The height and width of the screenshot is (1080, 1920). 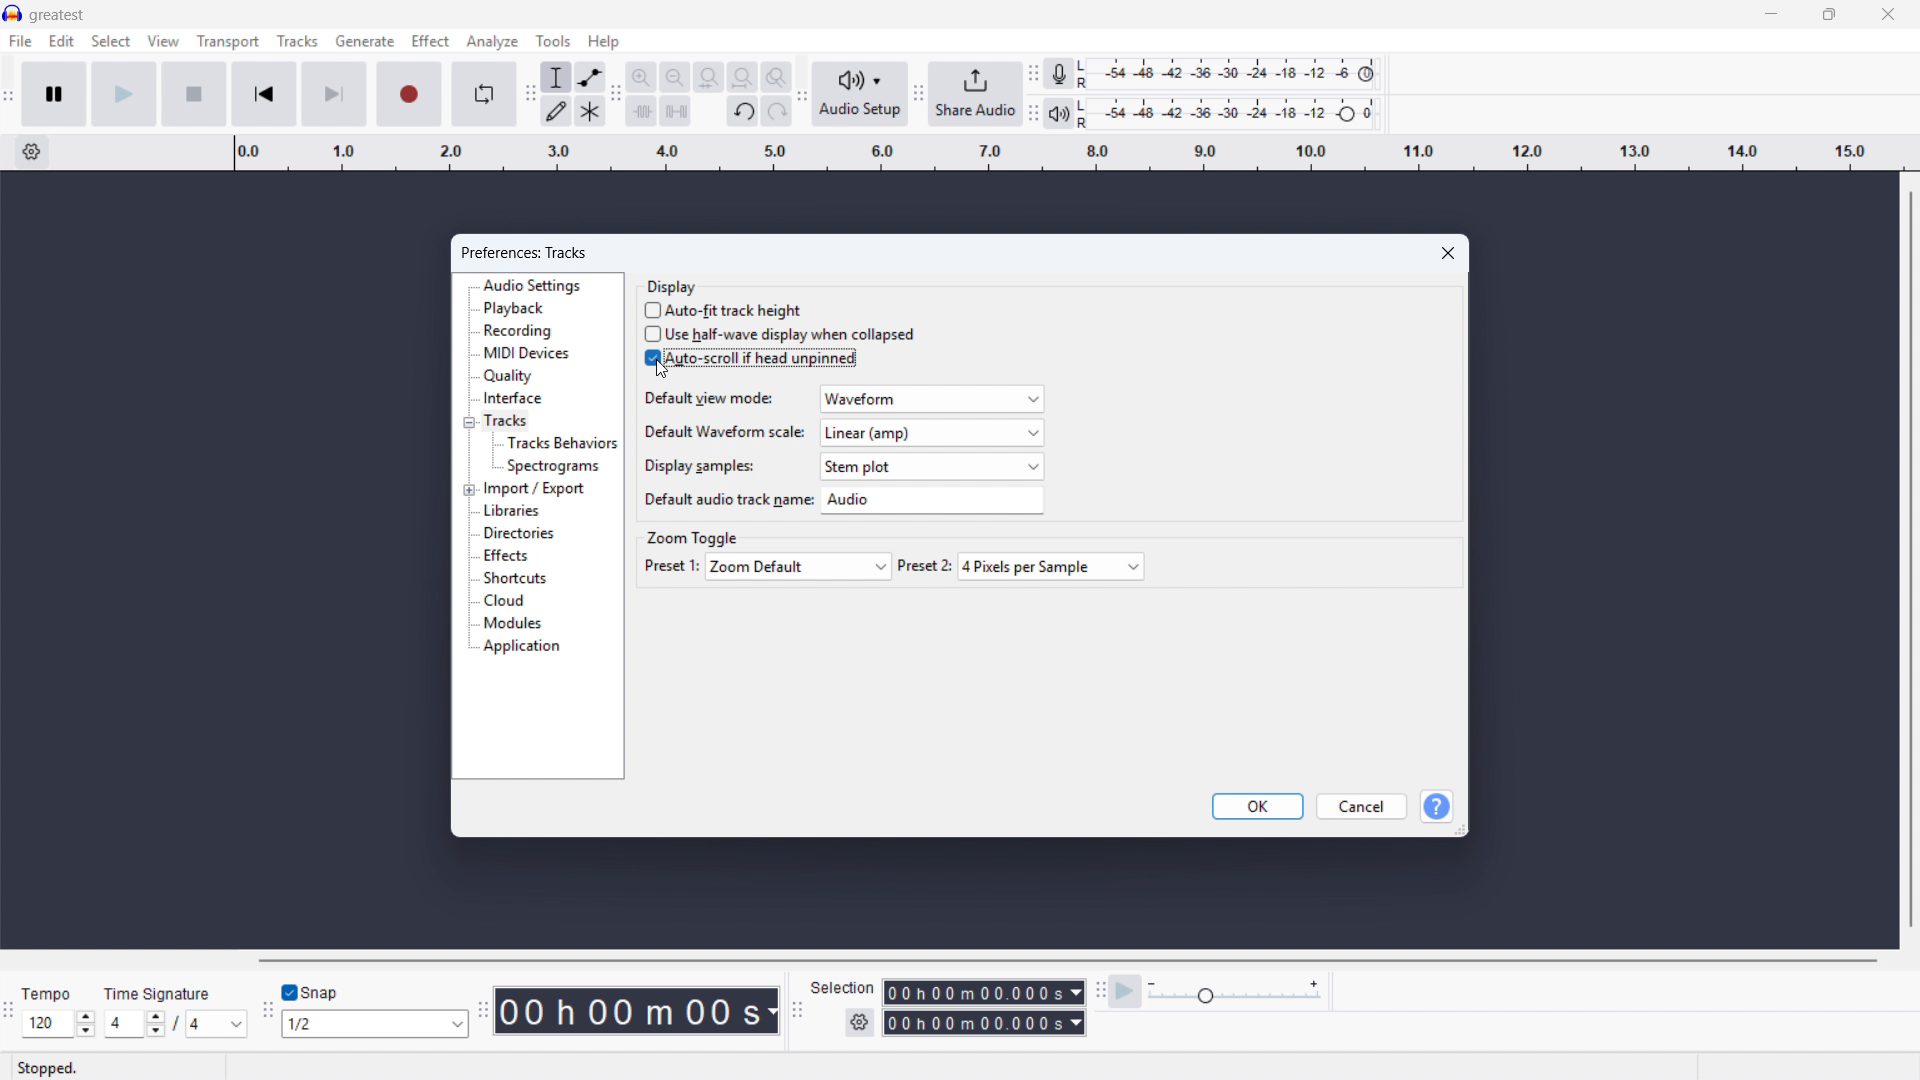 I want to click on Collapse , so click(x=470, y=422).